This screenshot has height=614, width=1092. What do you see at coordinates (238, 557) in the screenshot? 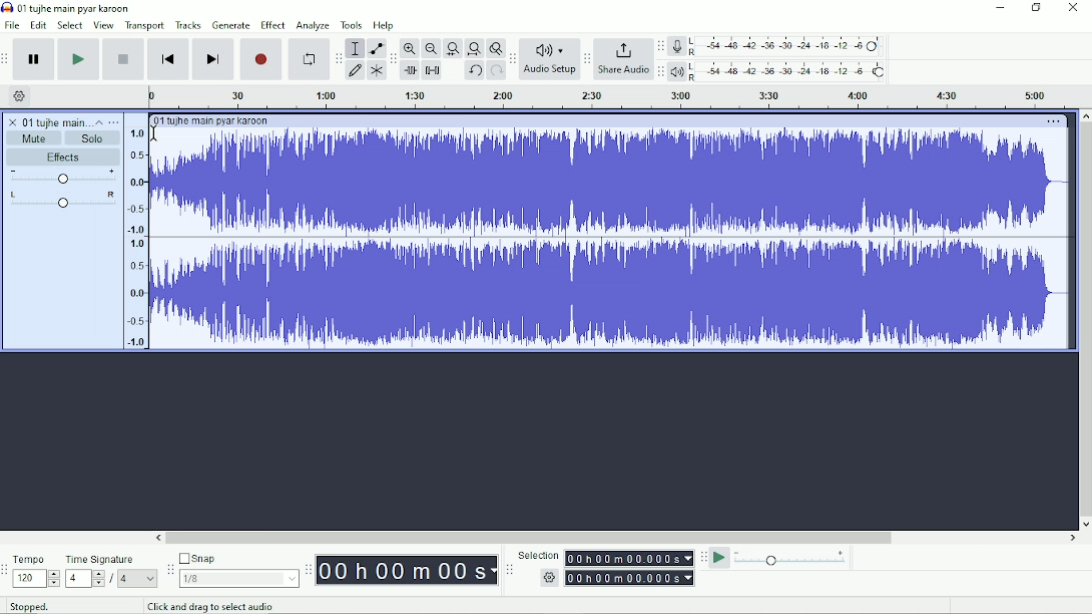
I see `Snap` at bounding box center [238, 557].